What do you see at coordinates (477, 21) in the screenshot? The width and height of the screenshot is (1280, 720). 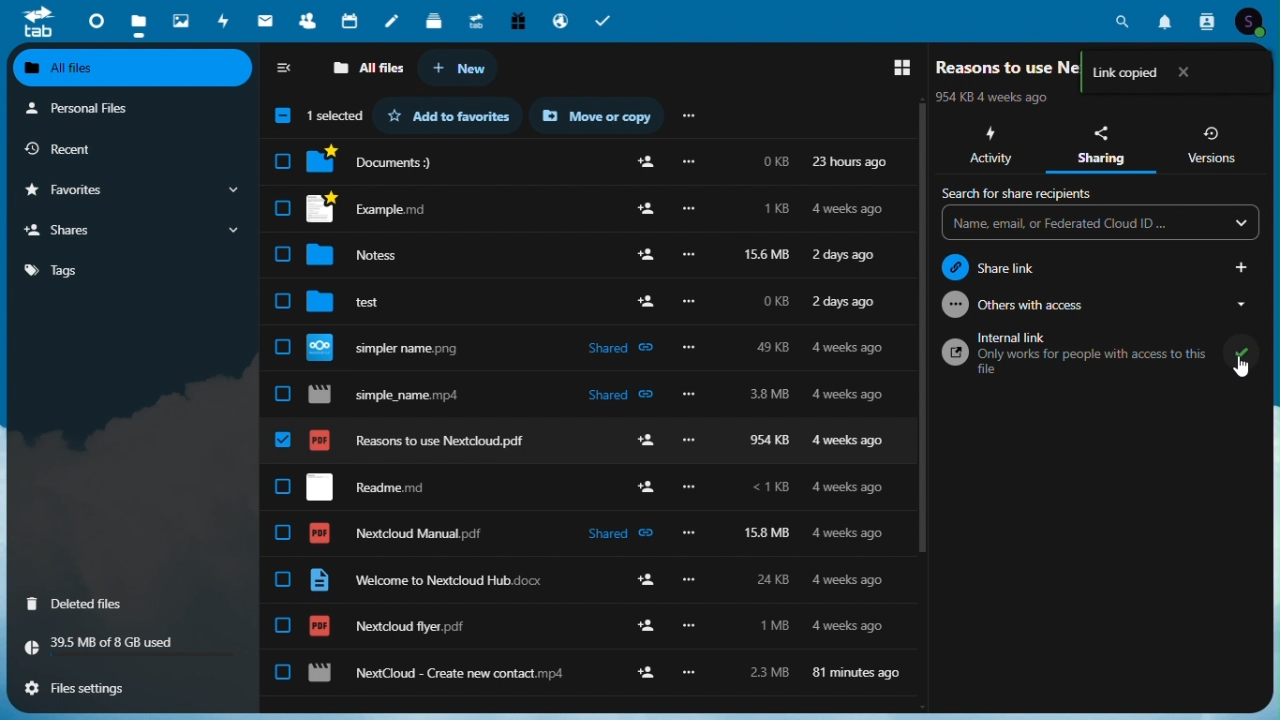 I see `Upgrade` at bounding box center [477, 21].